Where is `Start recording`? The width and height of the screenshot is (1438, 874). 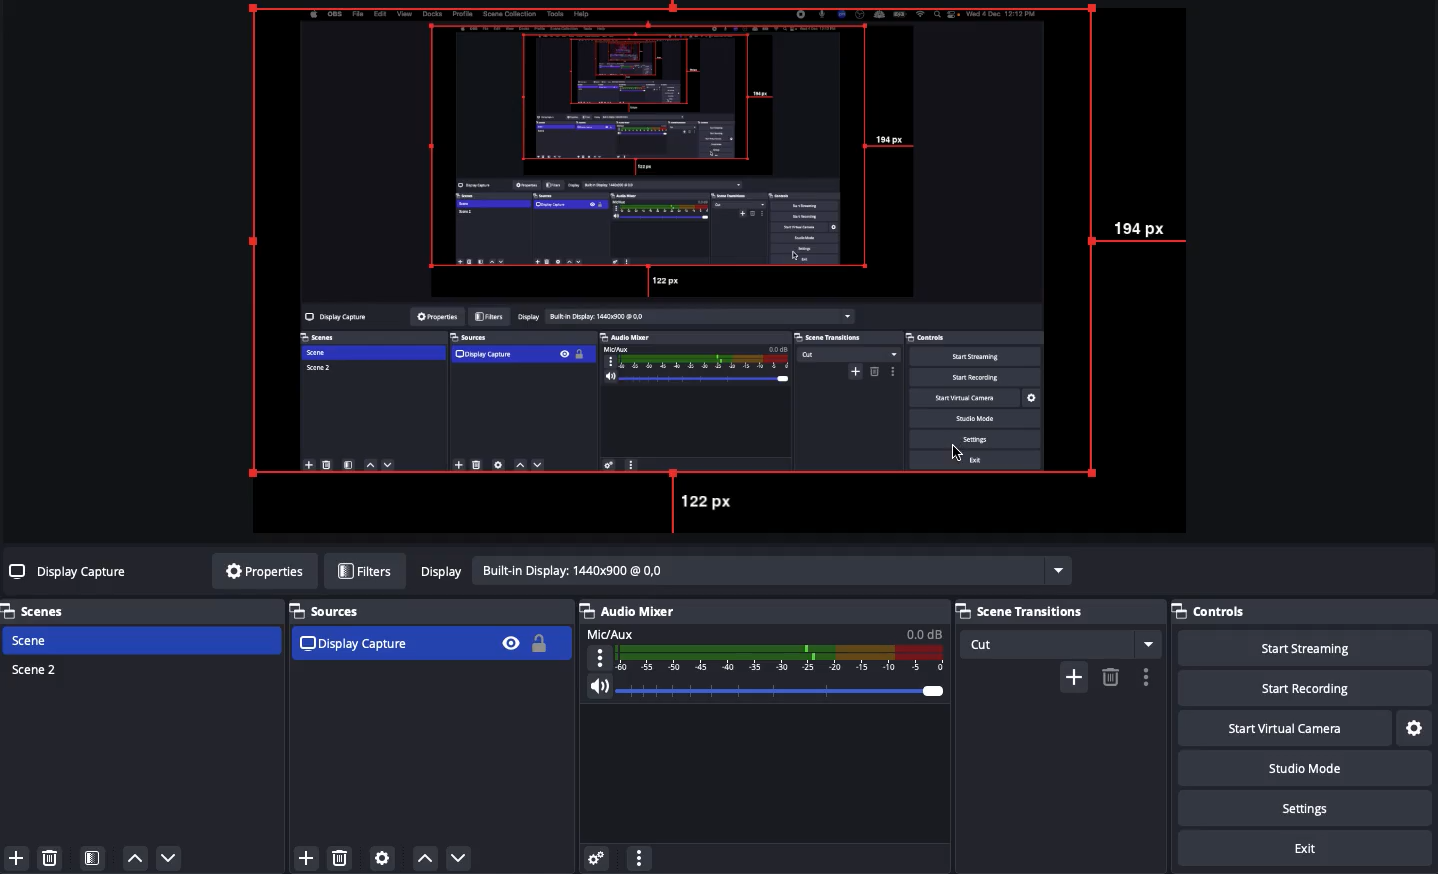
Start recording is located at coordinates (1330, 689).